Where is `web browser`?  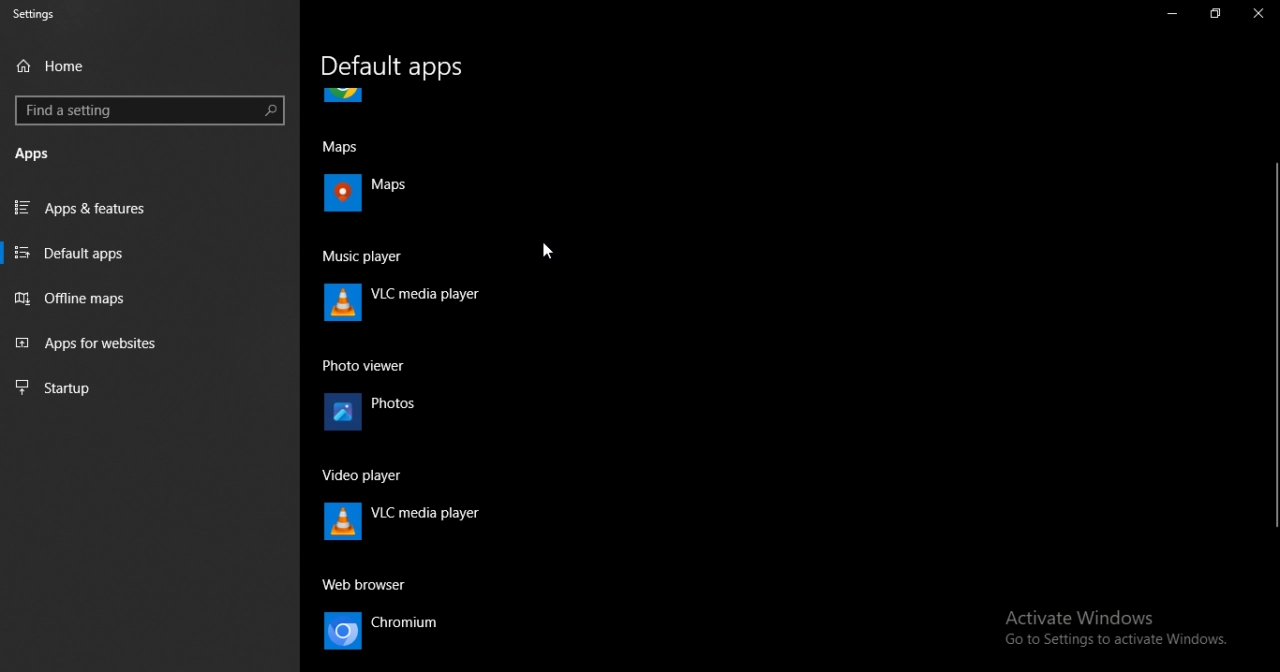 web browser is located at coordinates (366, 584).